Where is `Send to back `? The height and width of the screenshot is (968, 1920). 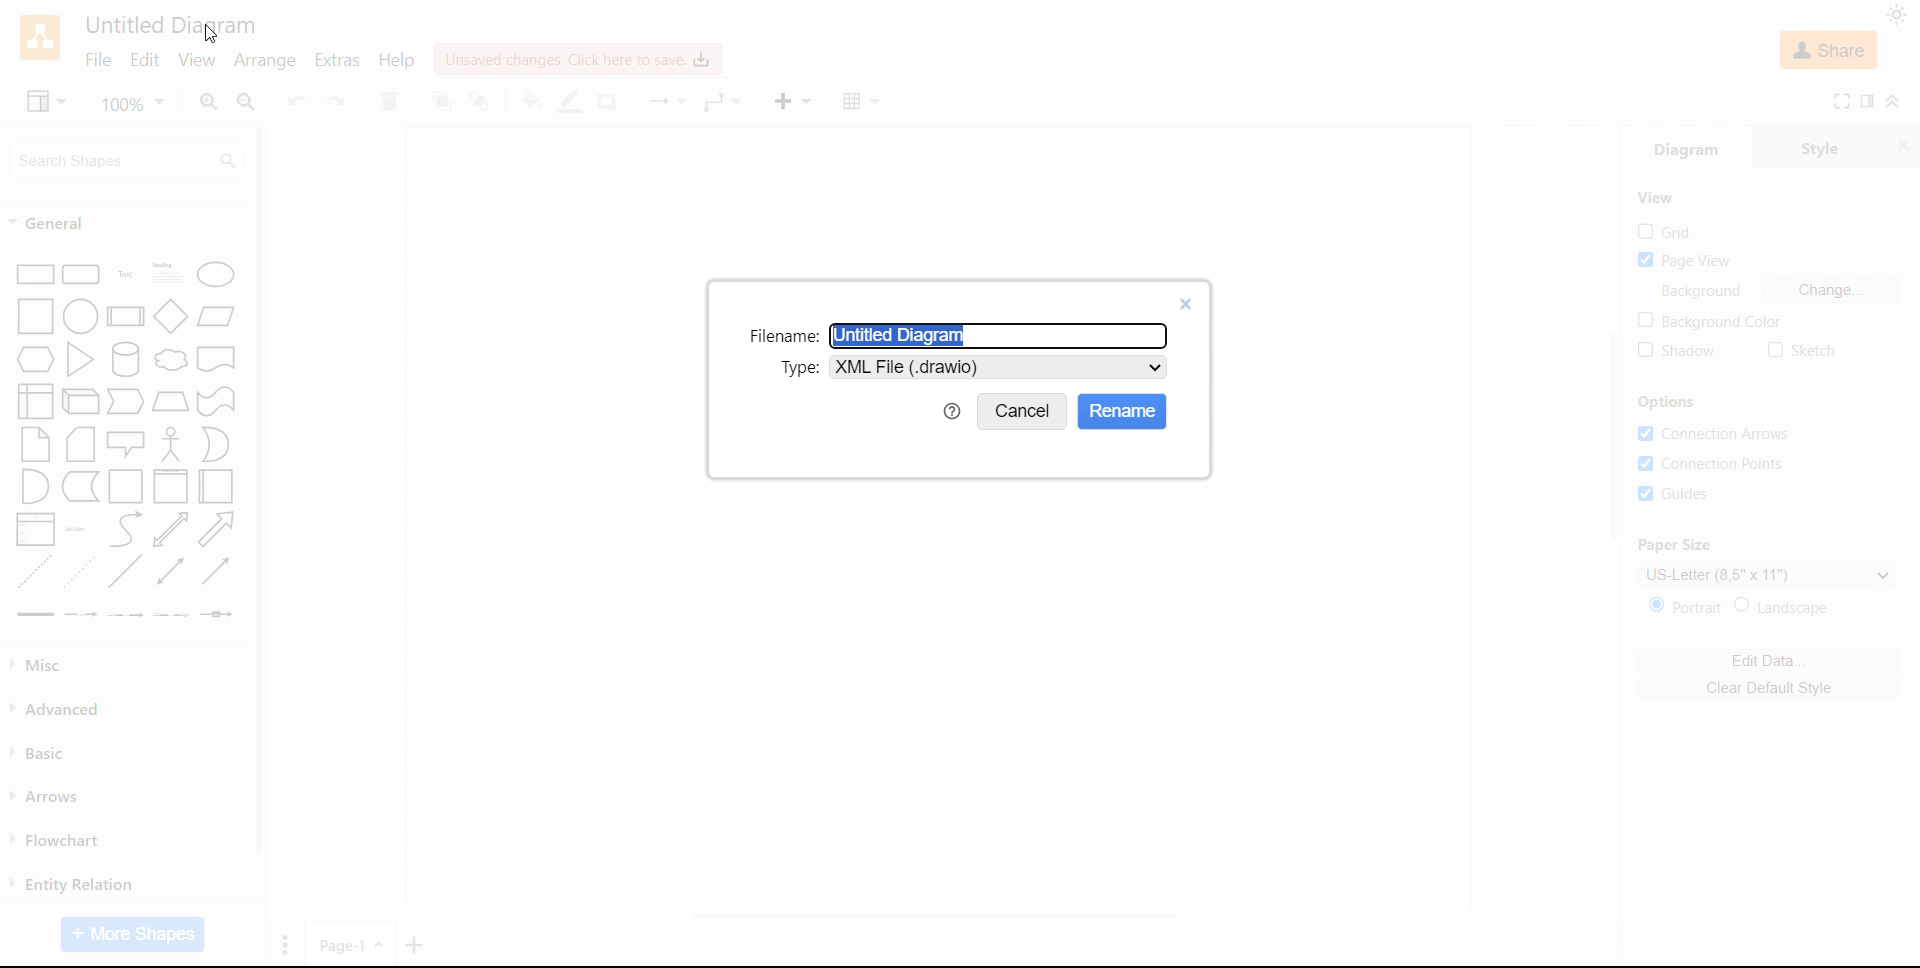 Send to back  is located at coordinates (483, 102).